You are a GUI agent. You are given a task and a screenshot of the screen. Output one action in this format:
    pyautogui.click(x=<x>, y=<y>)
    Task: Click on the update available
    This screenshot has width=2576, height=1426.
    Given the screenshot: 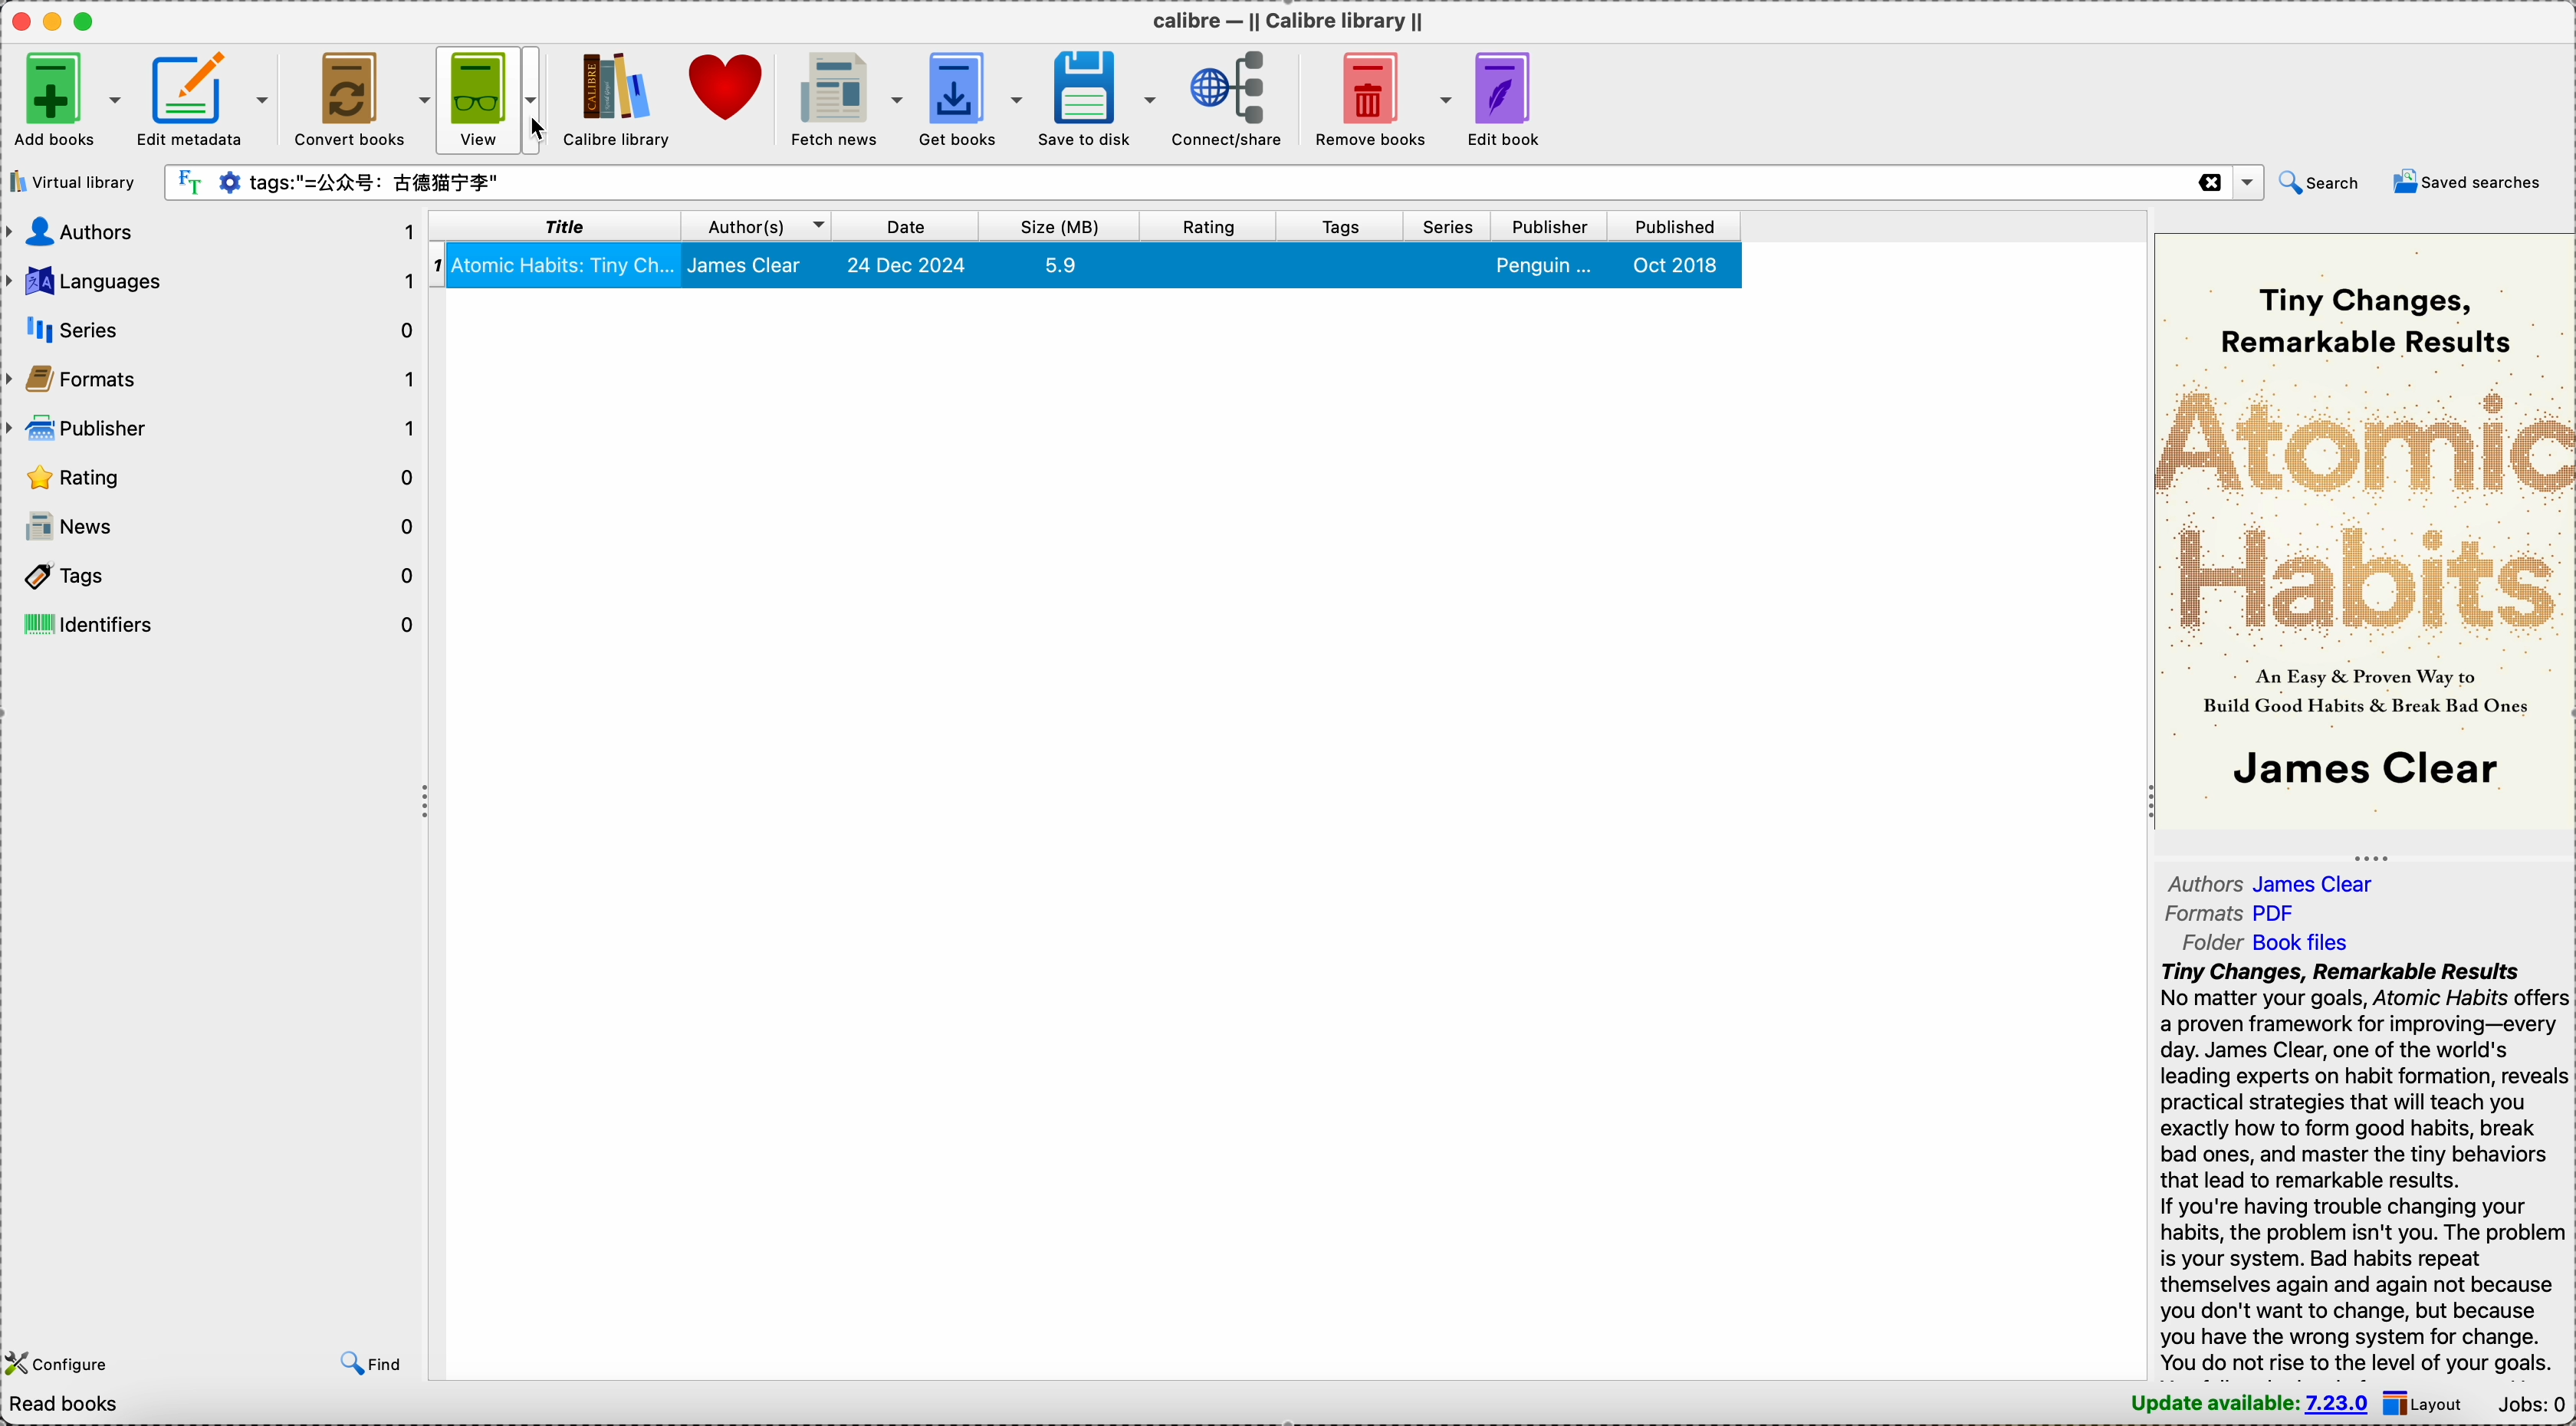 What is the action you would take?
    pyautogui.click(x=2248, y=1404)
    